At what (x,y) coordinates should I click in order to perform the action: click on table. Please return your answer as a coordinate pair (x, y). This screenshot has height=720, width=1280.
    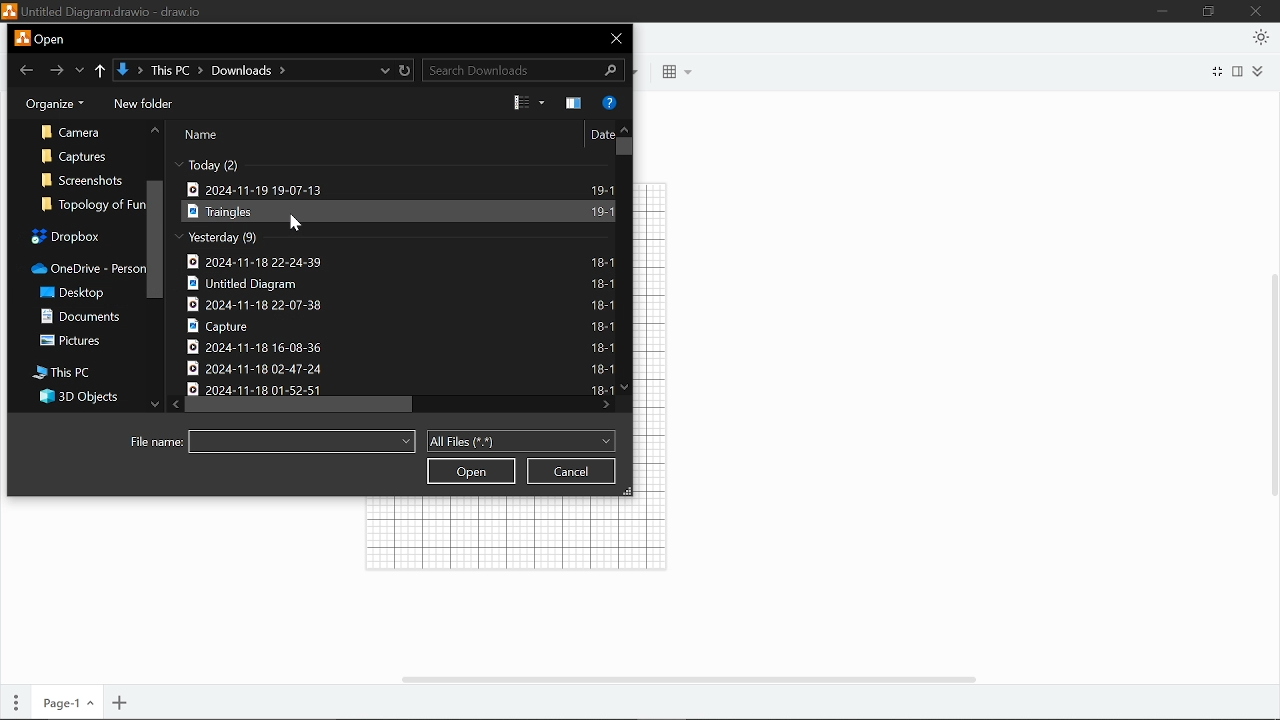
    Looking at the image, I should click on (678, 72).